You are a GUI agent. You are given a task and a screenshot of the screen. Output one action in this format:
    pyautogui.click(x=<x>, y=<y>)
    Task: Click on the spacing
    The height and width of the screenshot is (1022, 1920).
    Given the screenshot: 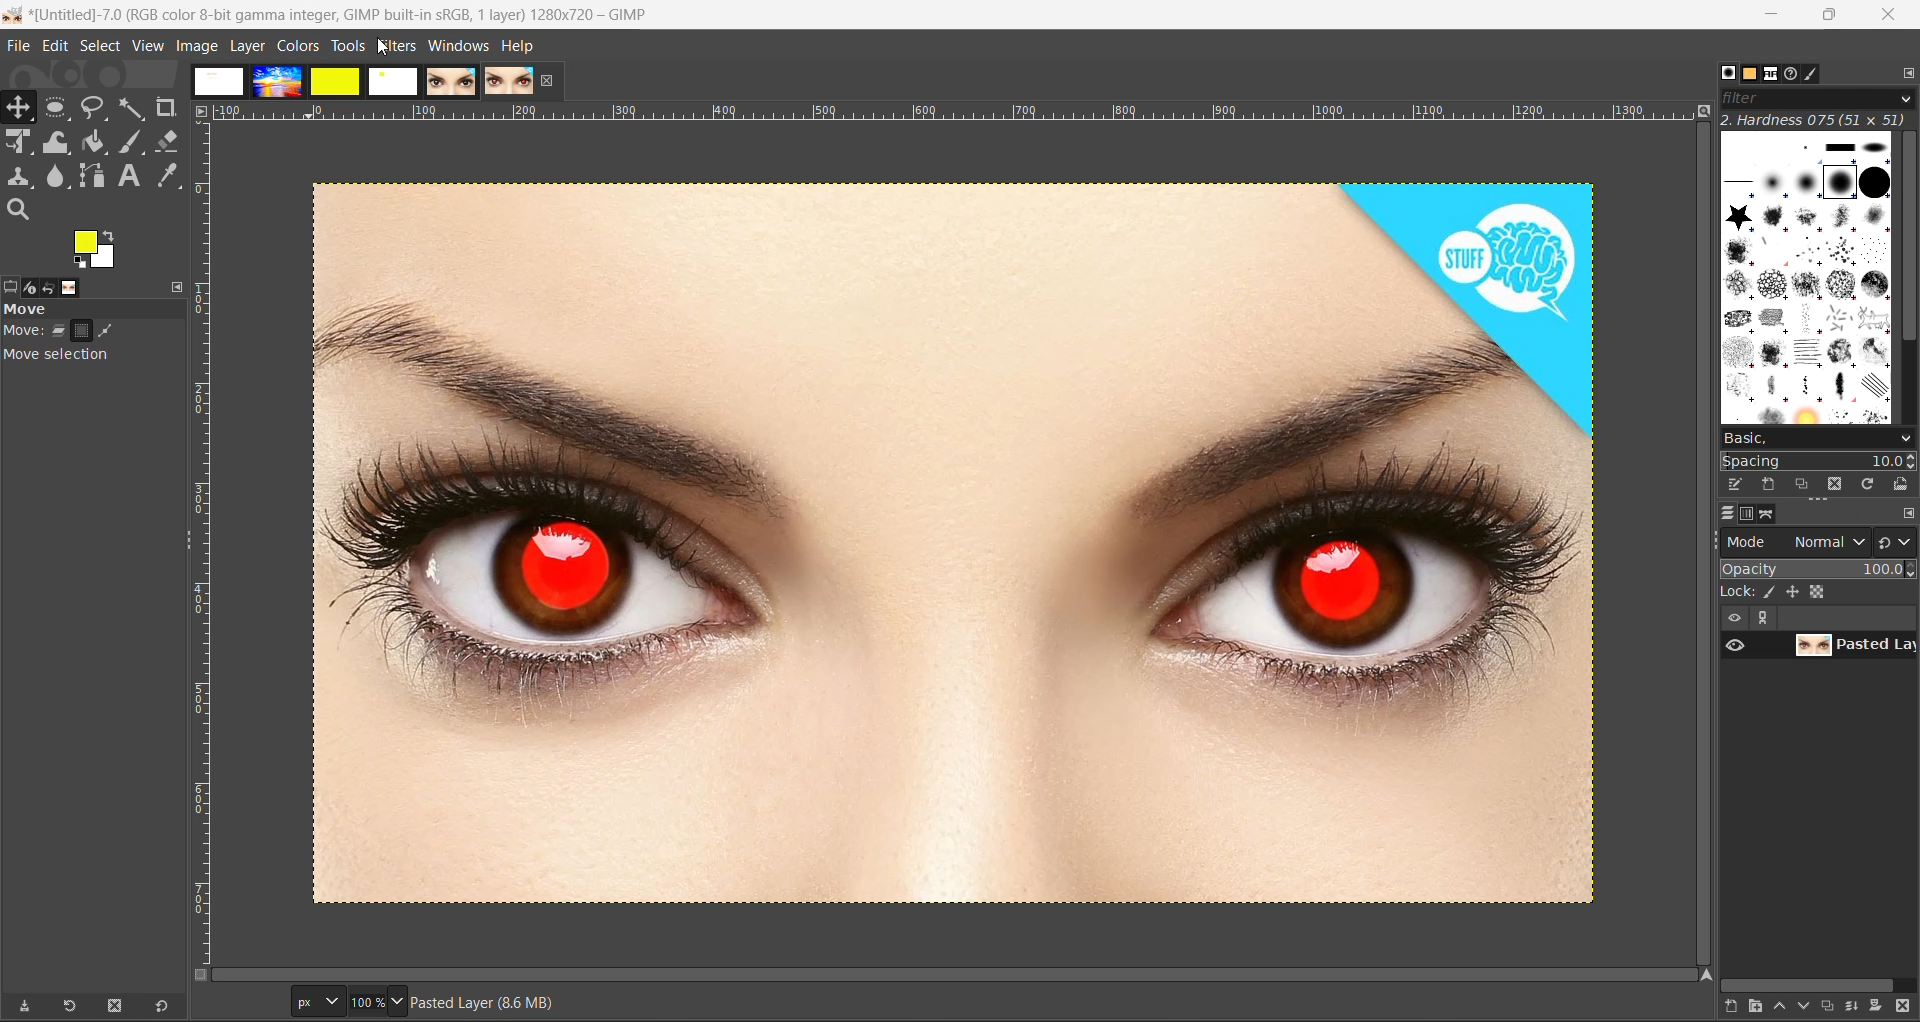 What is the action you would take?
    pyautogui.click(x=1820, y=463)
    